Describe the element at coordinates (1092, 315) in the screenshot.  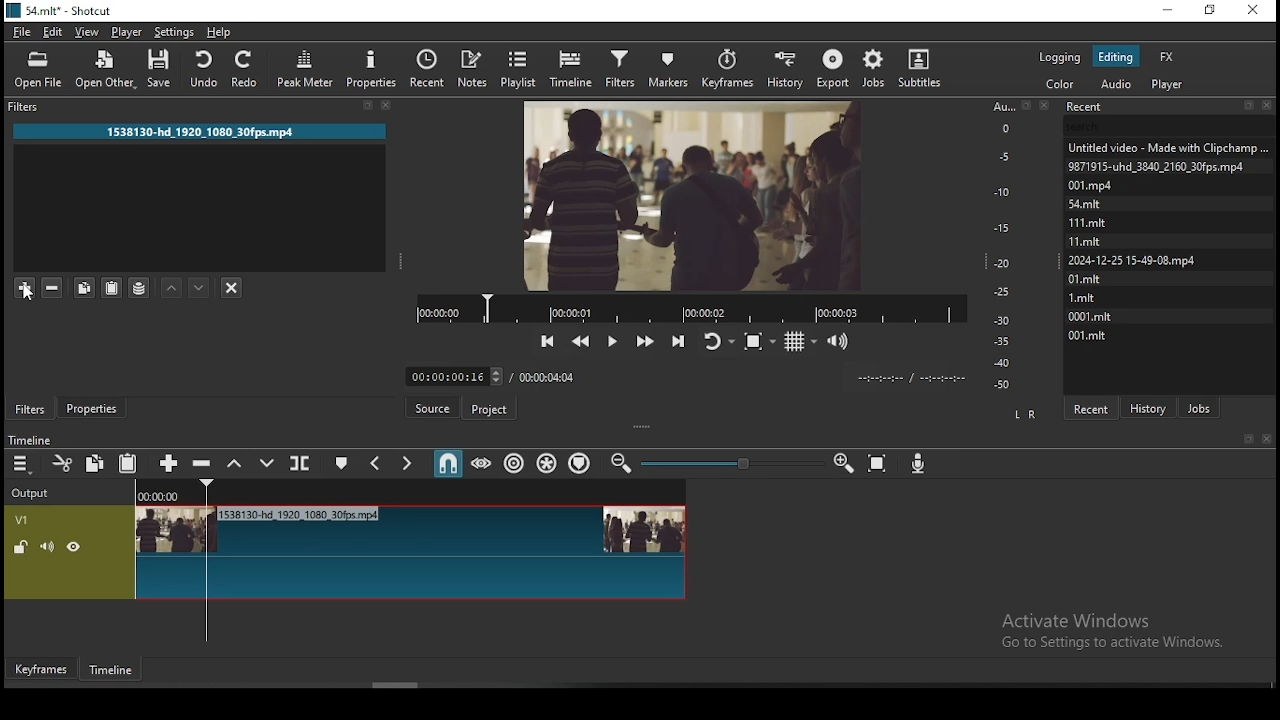
I see `0001.mlt` at that location.